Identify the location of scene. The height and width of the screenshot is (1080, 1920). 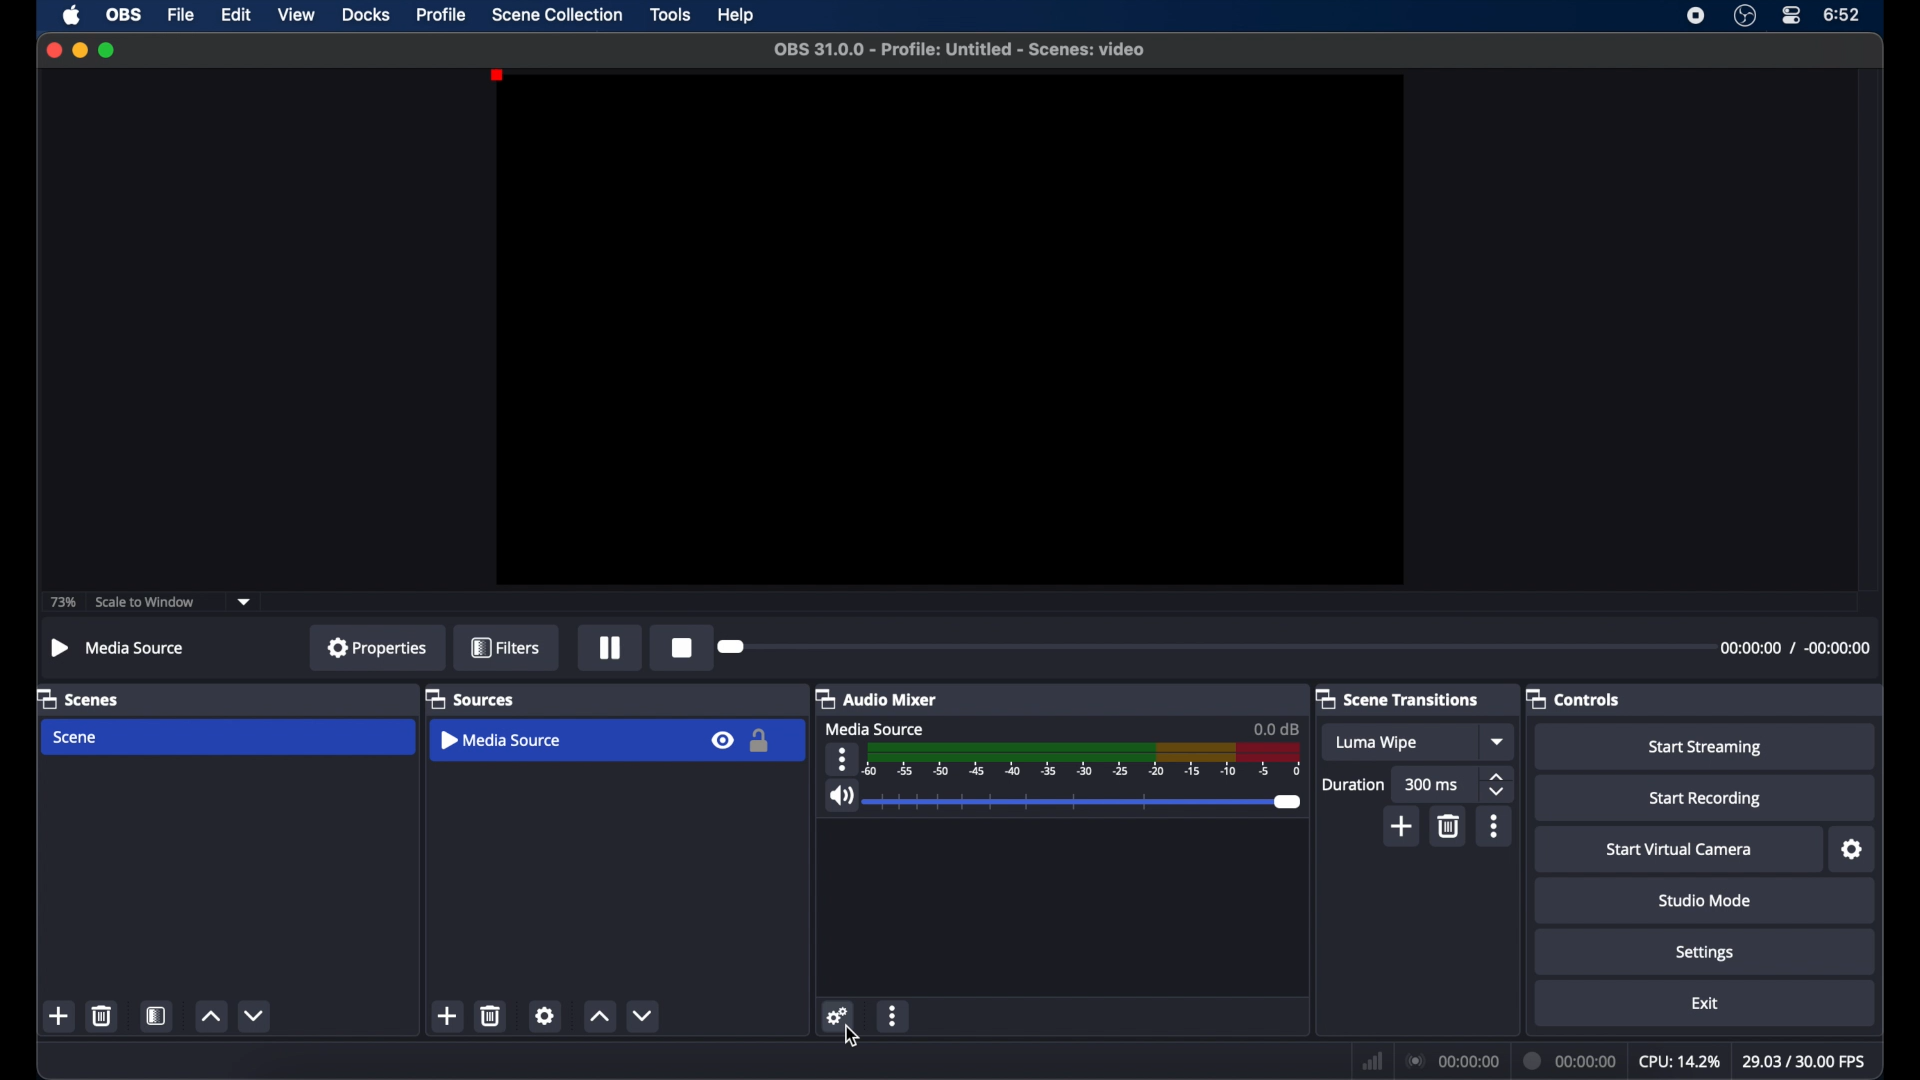
(77, 737).